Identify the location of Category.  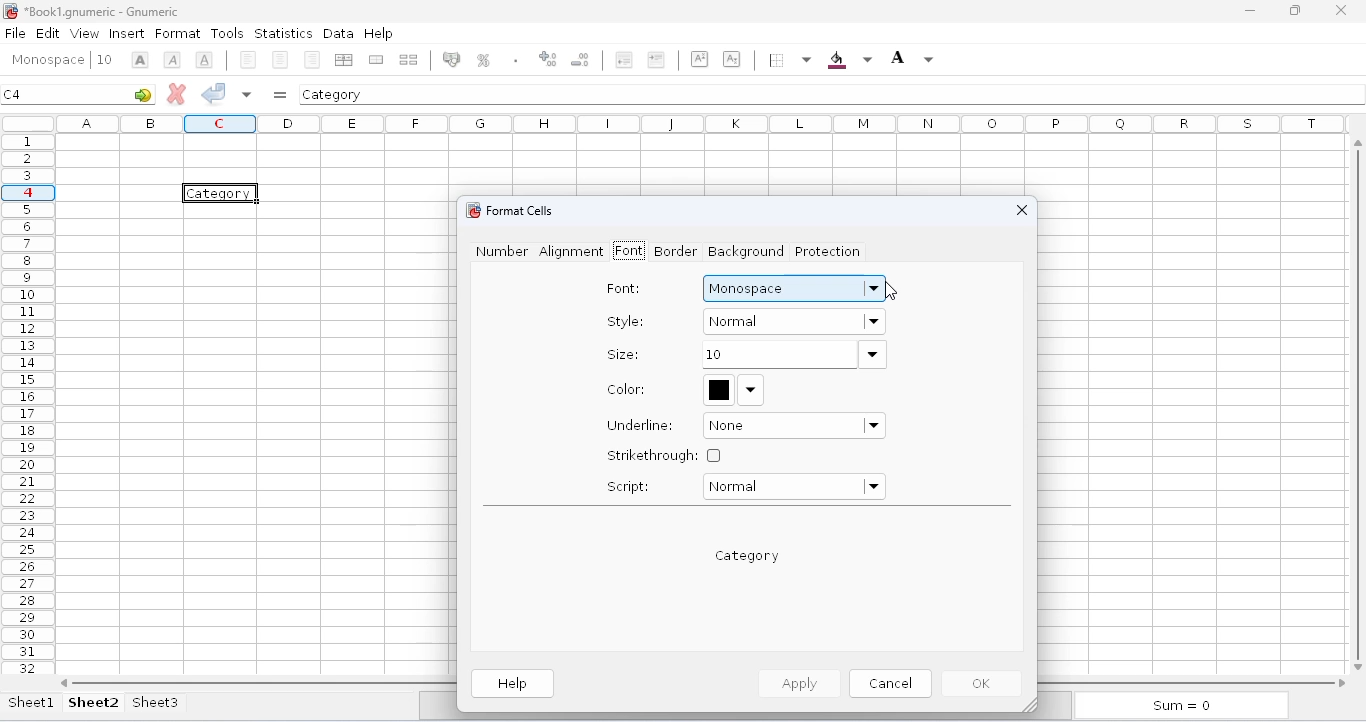
(222, 193).